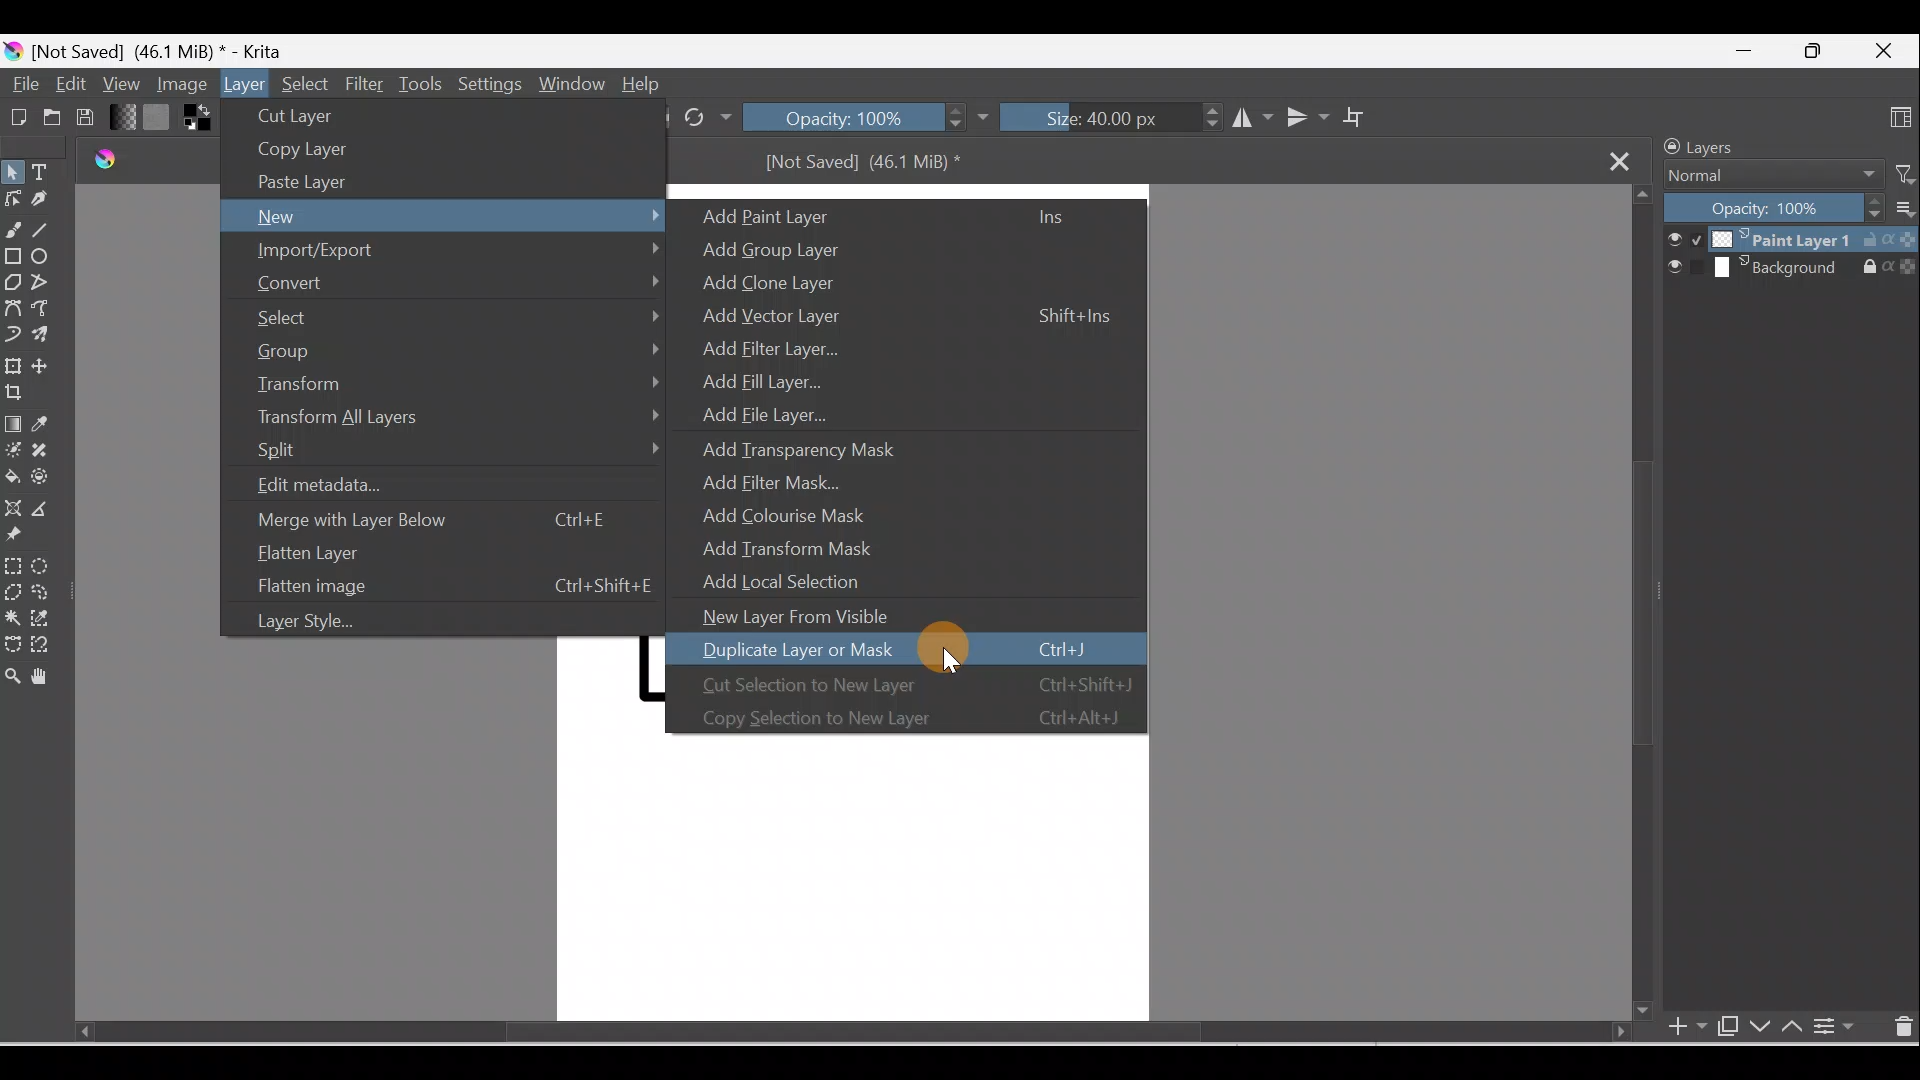 The image size is (1920, 1080). What do you see at coordinates (14, 261) in the screenshot?
I see `Rectangle tool` at bounding box center [14, 261].